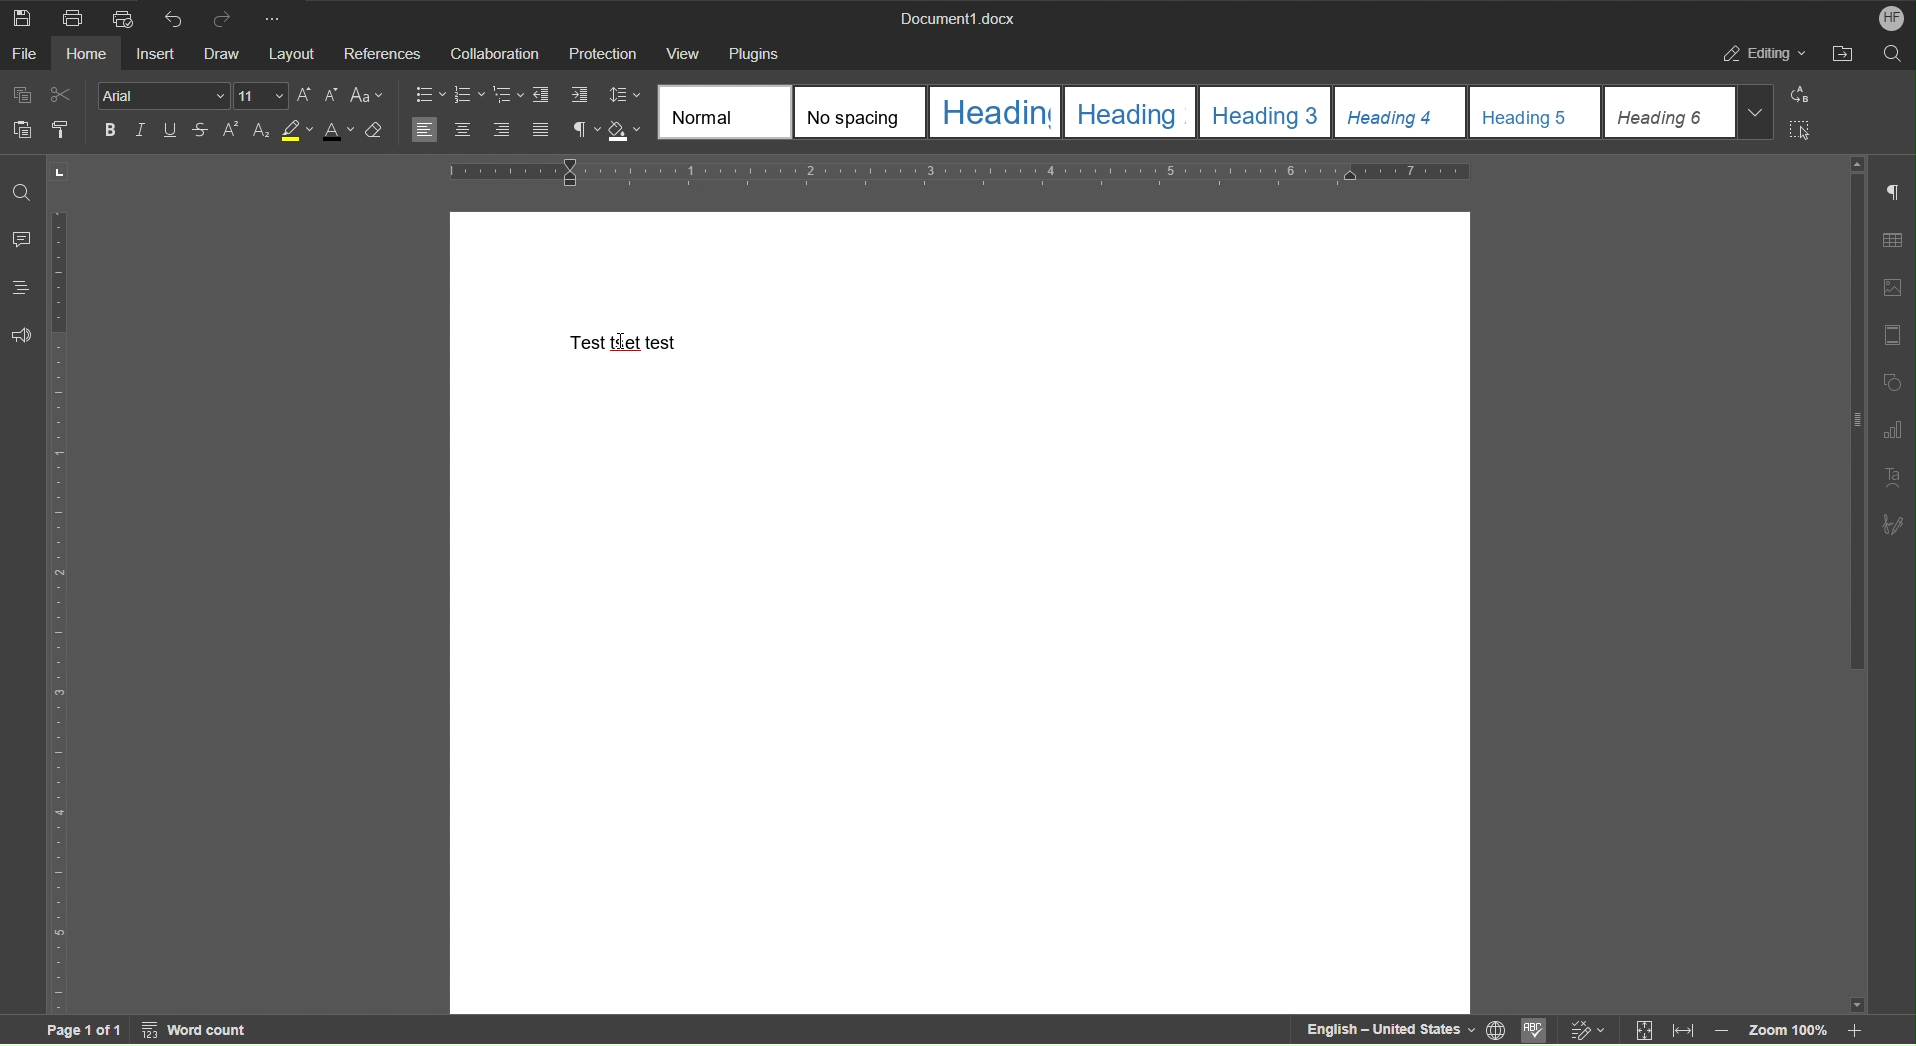 Image resolution: width=1916 pixels, height=1046 pixels. Describe the element at coordinates (1402, 113) in the screenshot. I see `Heading 4` at that location.